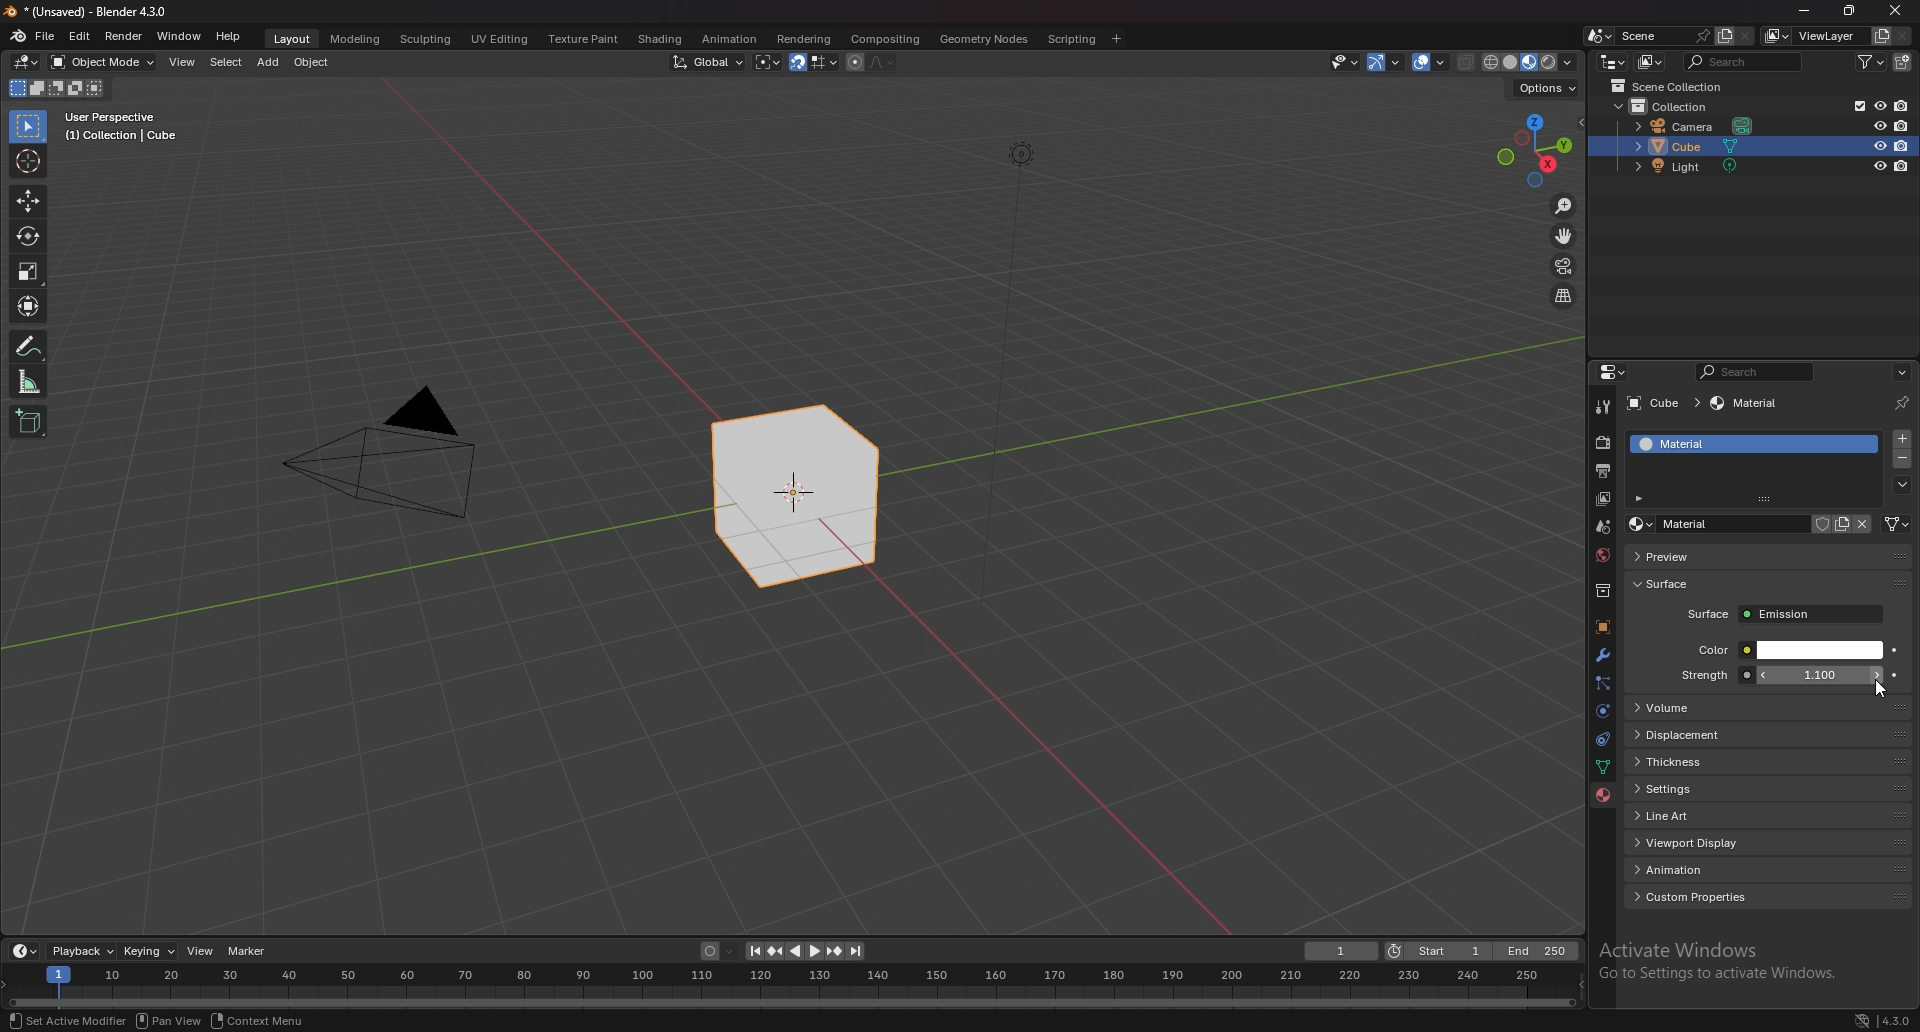 The width and height of the screenshot is (1920, 1032). I want to click on compositing, so click(884, 39).